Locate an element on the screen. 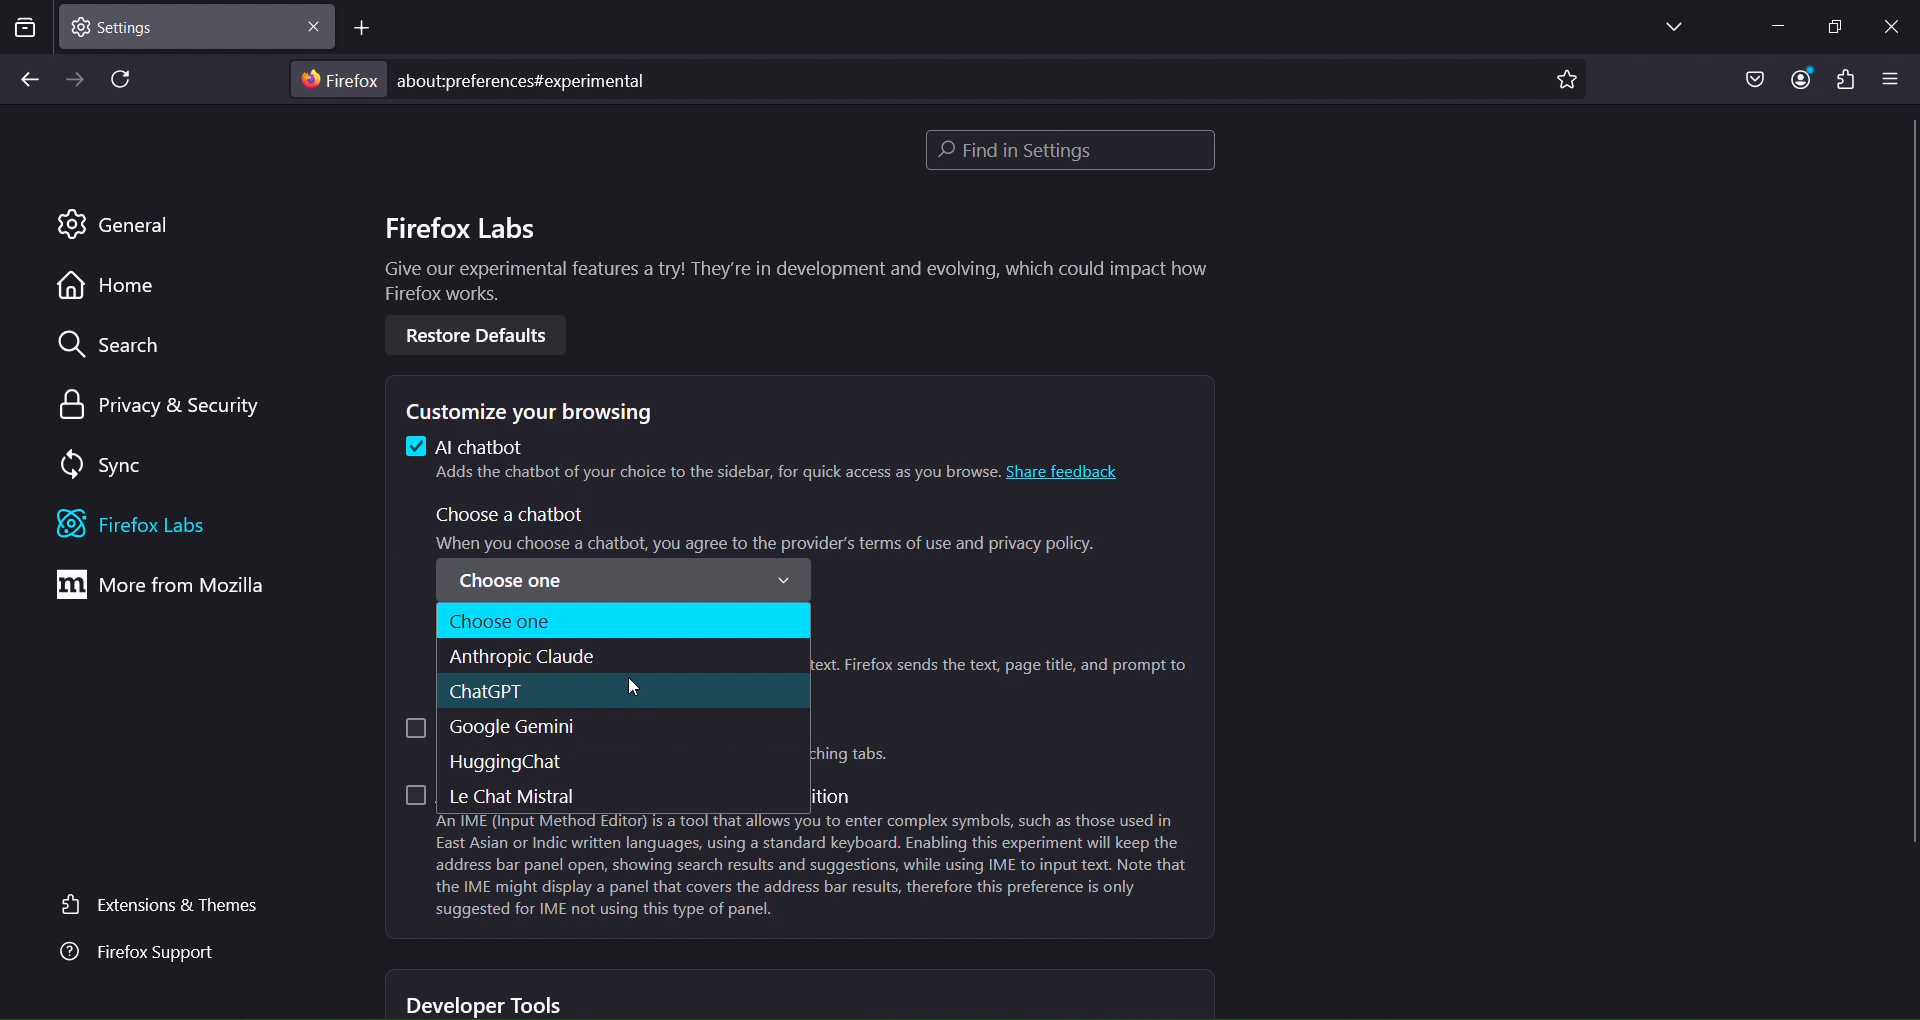 The image size is (1920, 1020). find in settings is located at coordinates (1065, 150).